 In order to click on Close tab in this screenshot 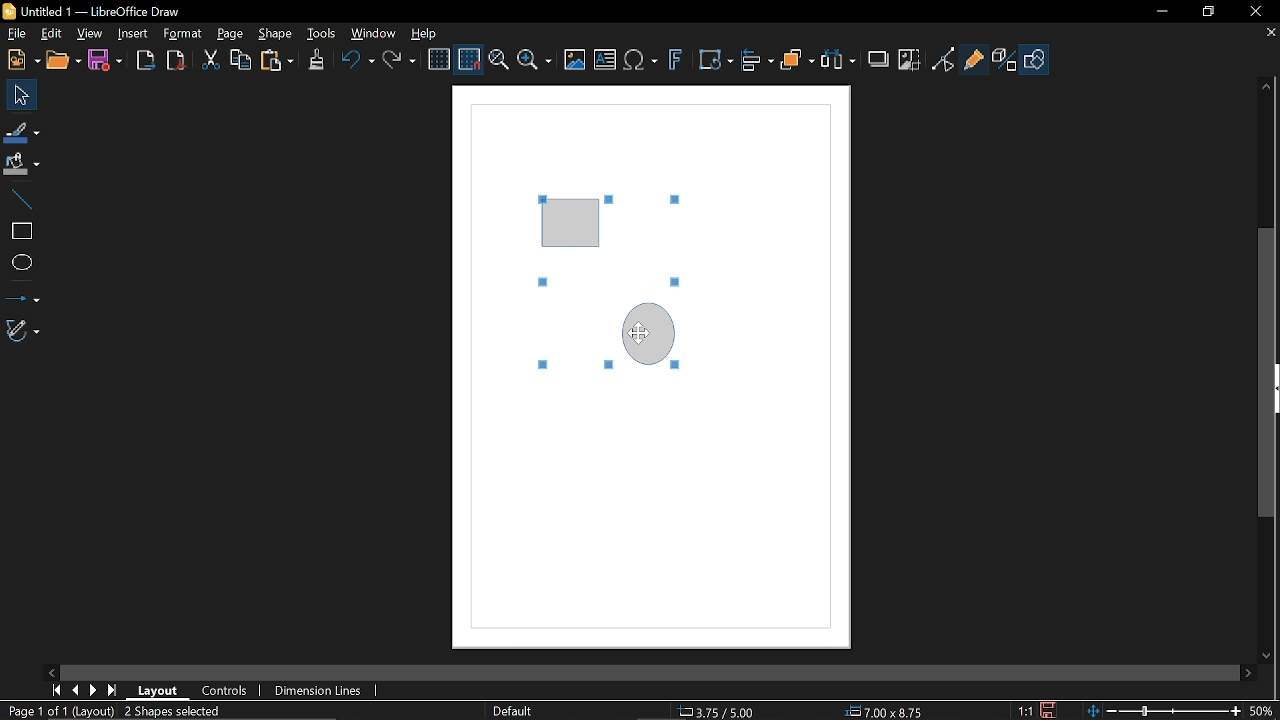, I will do `click(1270, 32)`.